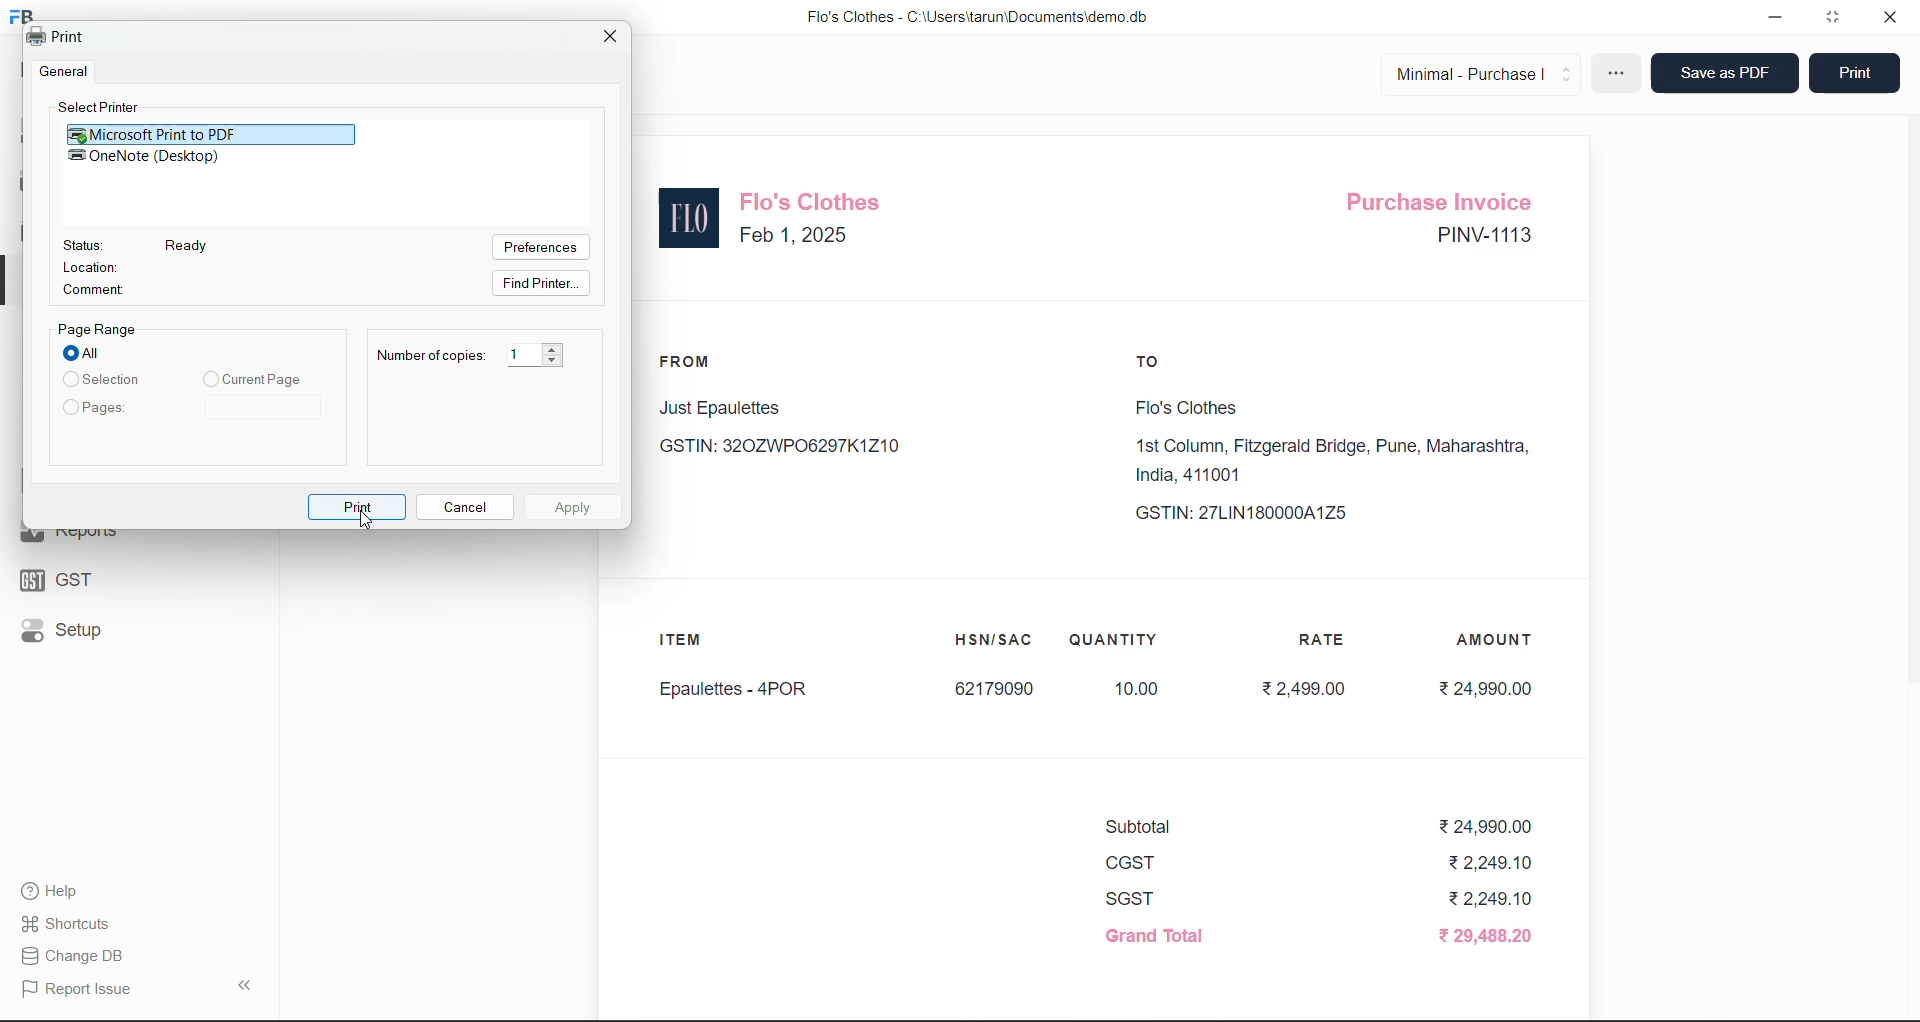  Describe the element at coordinates (173, 134) in the screenshot. I see ` Microsoft Print to PDF` at that location.